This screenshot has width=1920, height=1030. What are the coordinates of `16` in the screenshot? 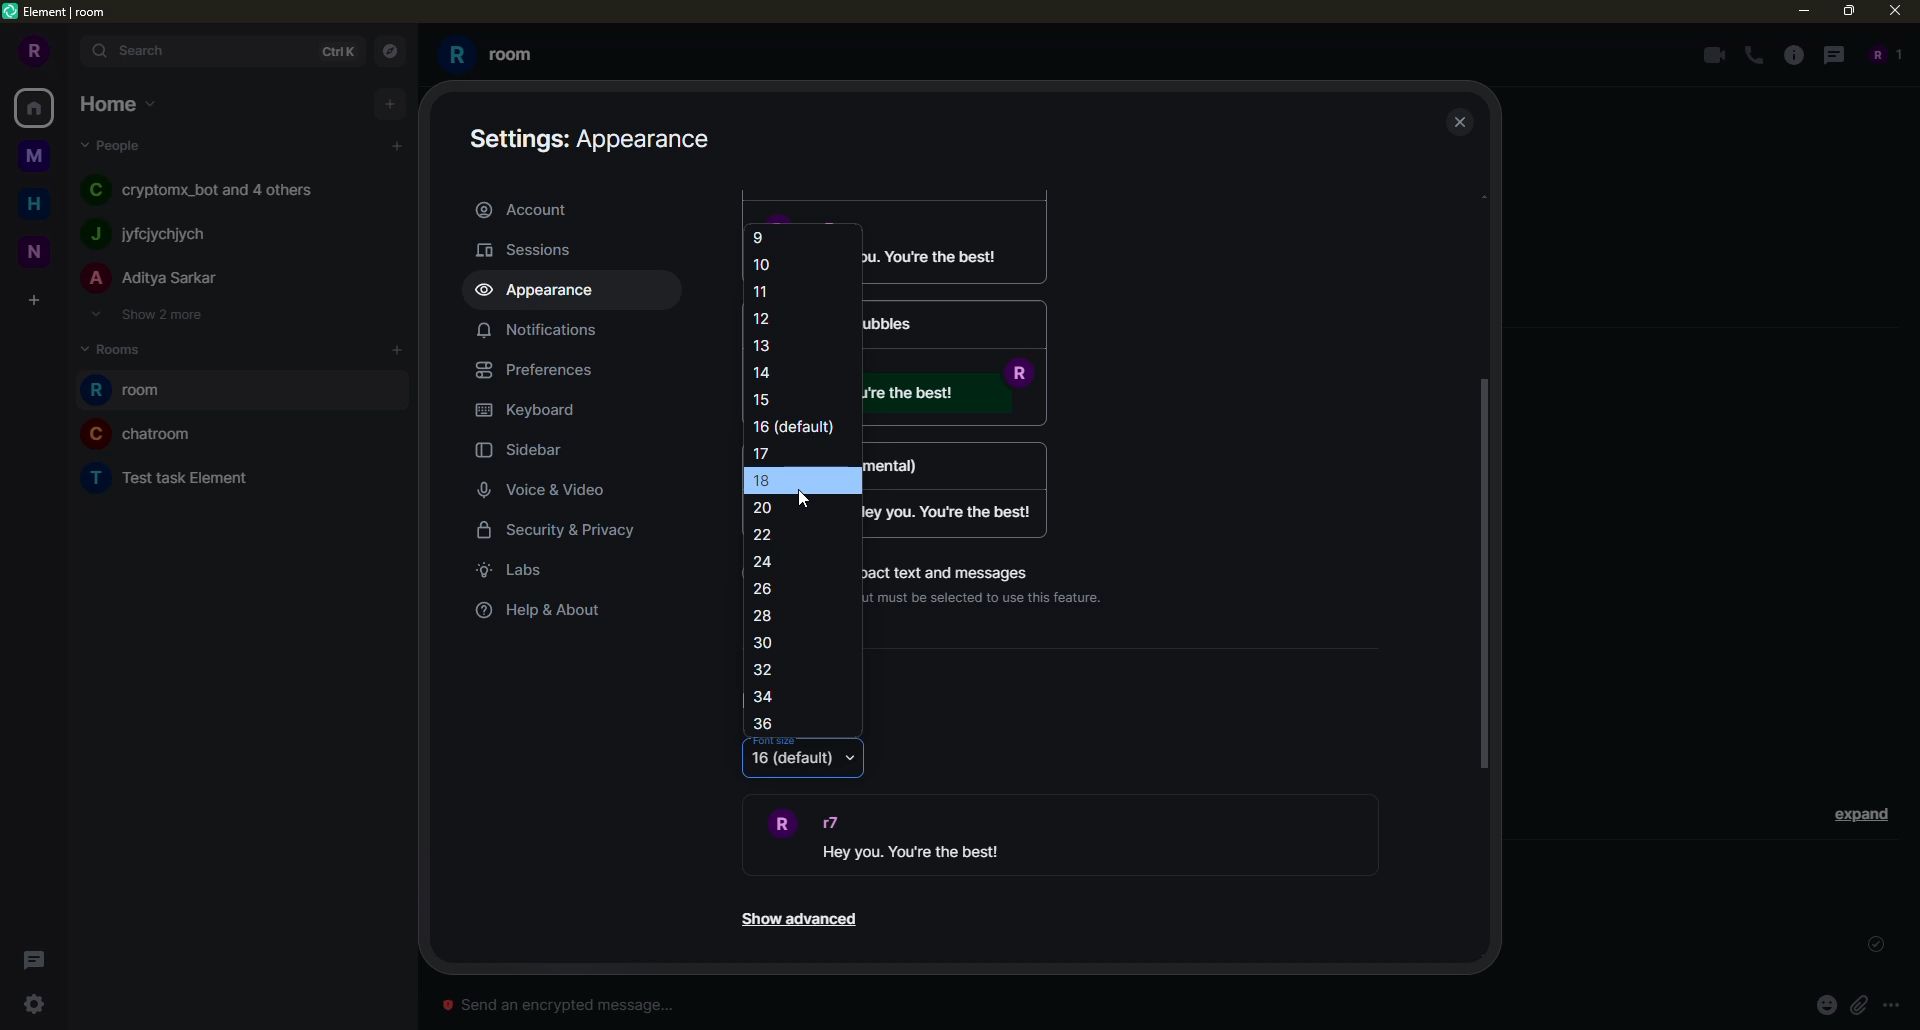 It's located at (798, 427).